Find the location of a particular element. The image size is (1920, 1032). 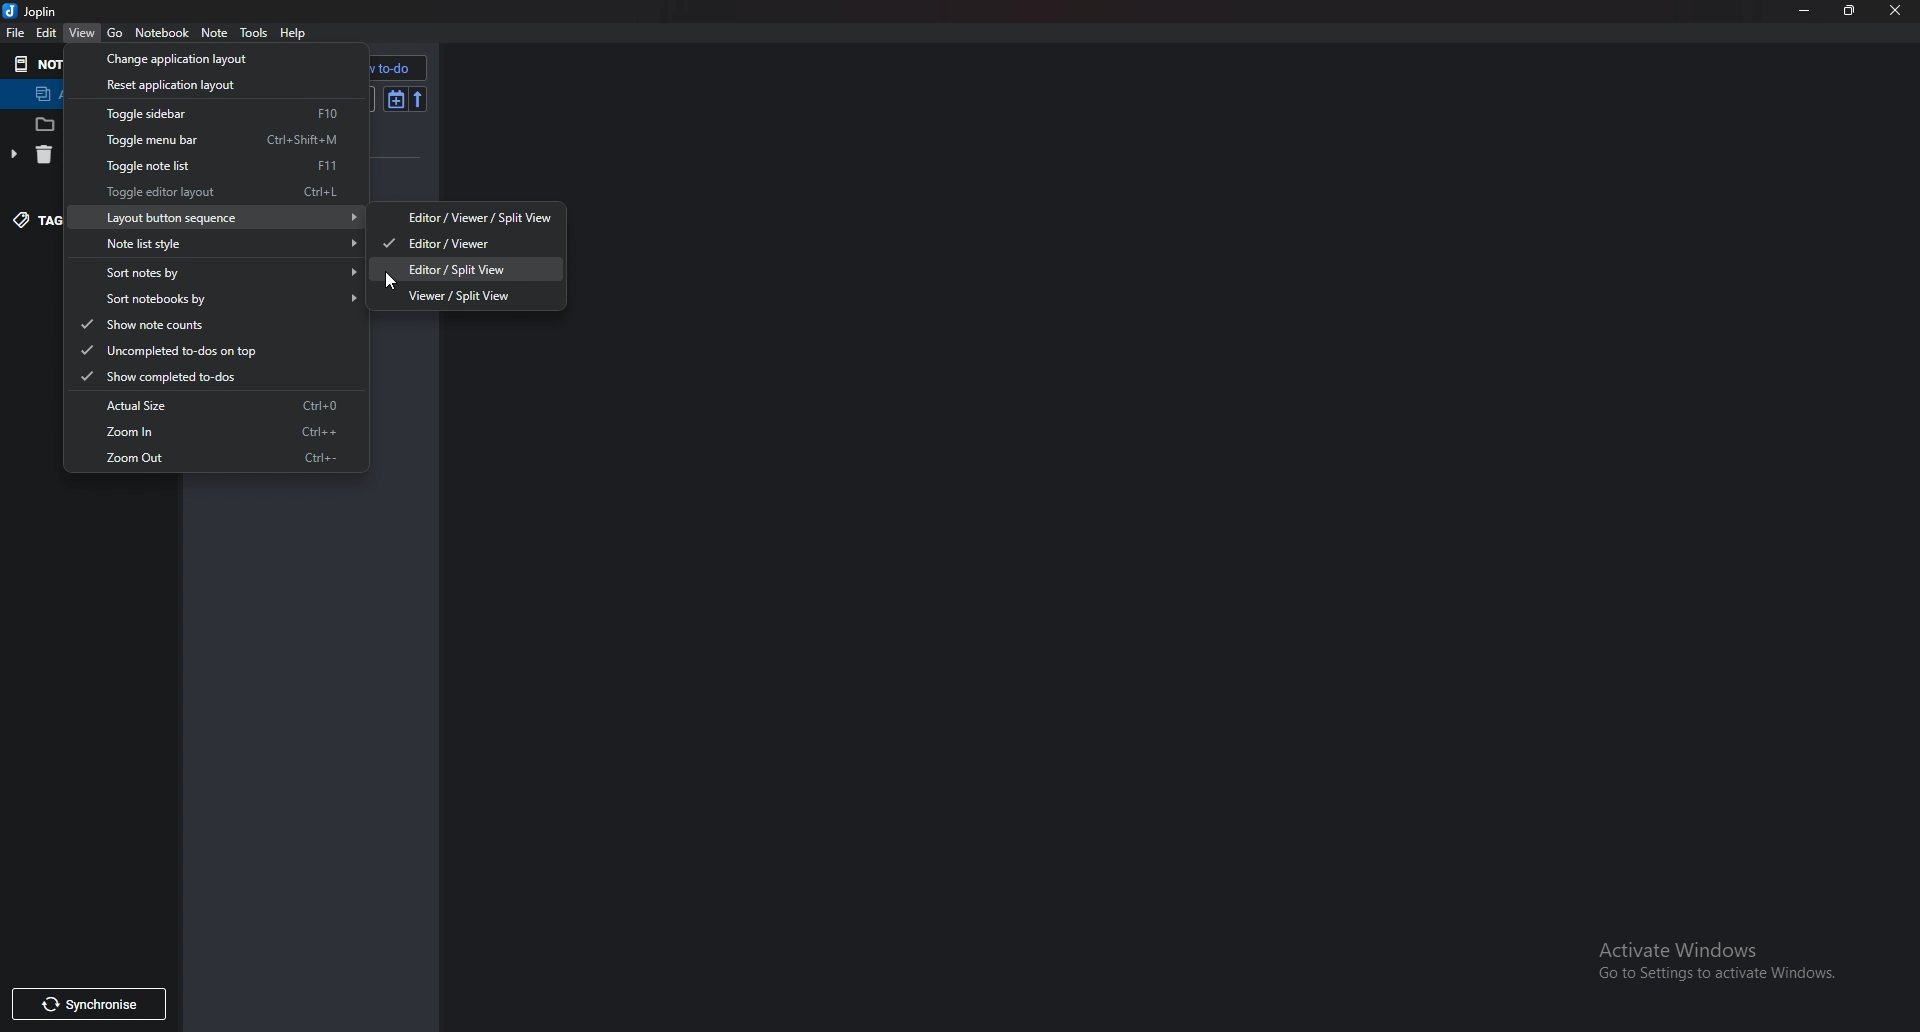

Layout button sequence is located at coordinates (216, 217).